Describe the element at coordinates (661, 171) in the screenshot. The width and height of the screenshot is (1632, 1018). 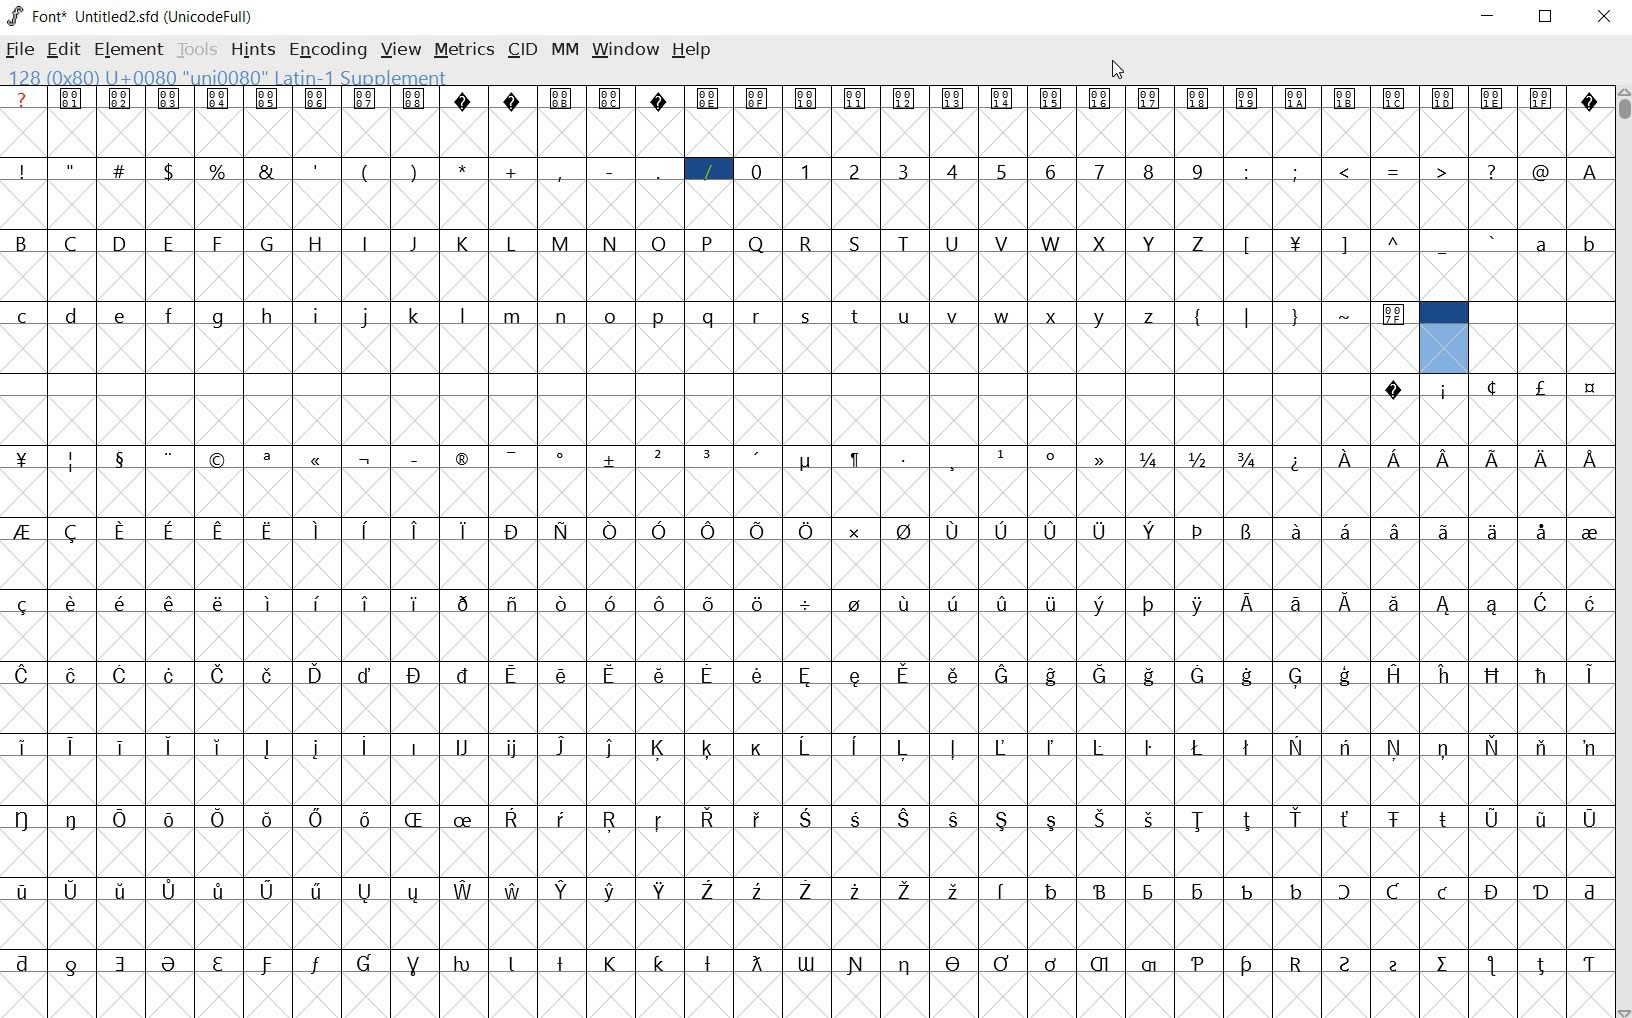
I see `_` at that location.